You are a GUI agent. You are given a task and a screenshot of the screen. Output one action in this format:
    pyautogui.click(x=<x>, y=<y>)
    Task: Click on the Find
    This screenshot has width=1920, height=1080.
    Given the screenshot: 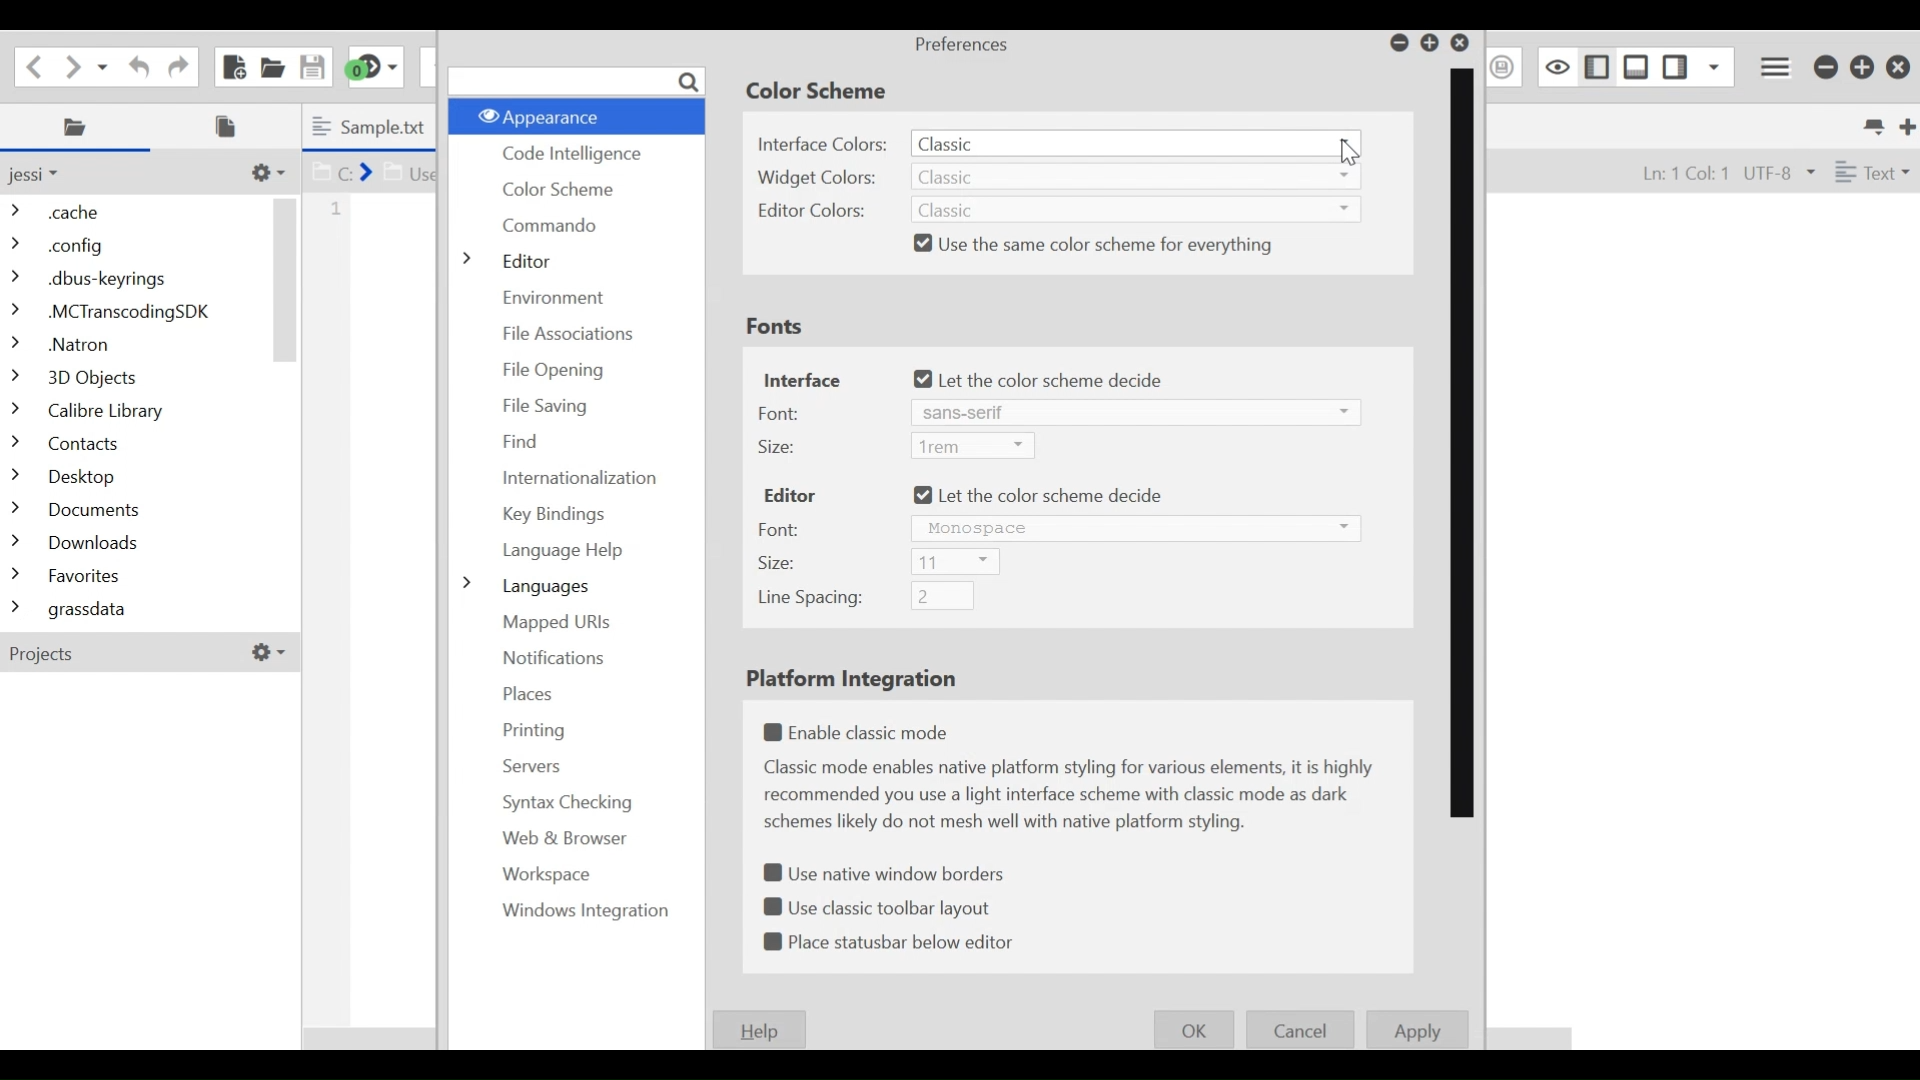 What is the action you would take?
    pyautogui.click(x=523, y=440)
    